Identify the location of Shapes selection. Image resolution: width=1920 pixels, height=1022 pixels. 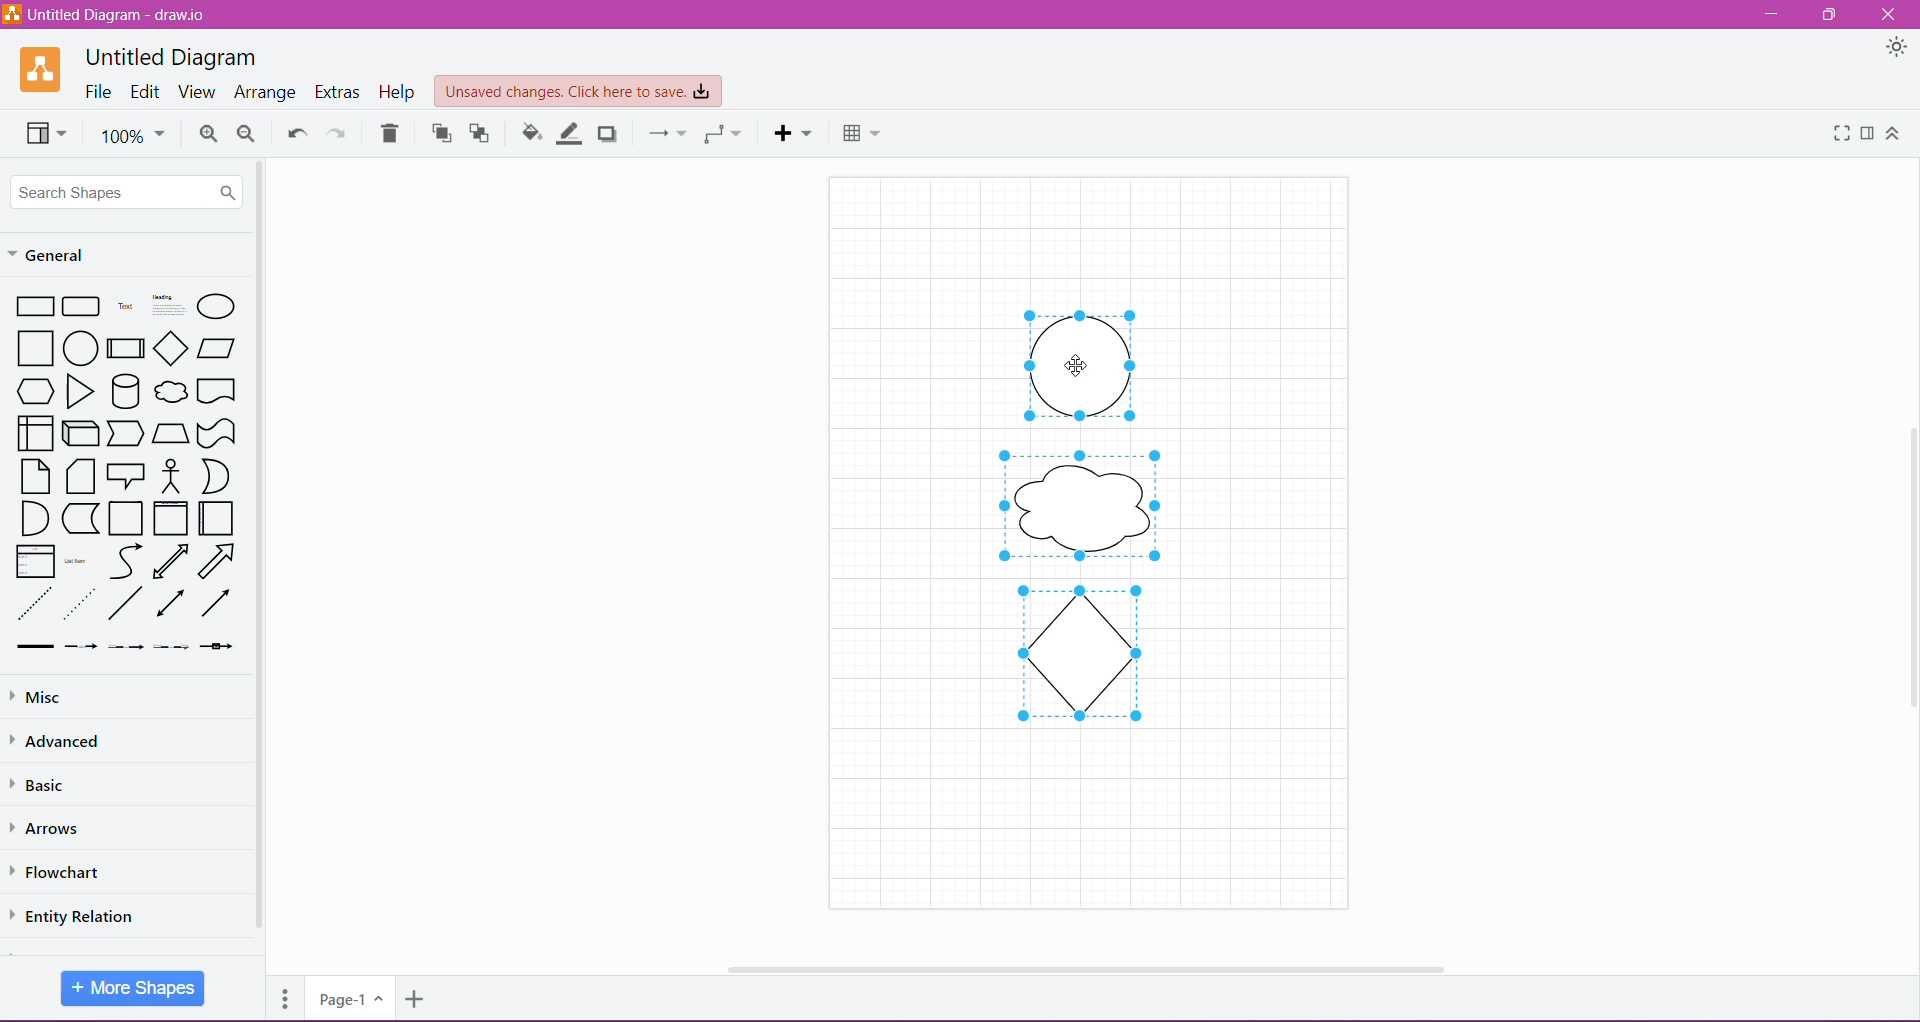
(1080, 516).